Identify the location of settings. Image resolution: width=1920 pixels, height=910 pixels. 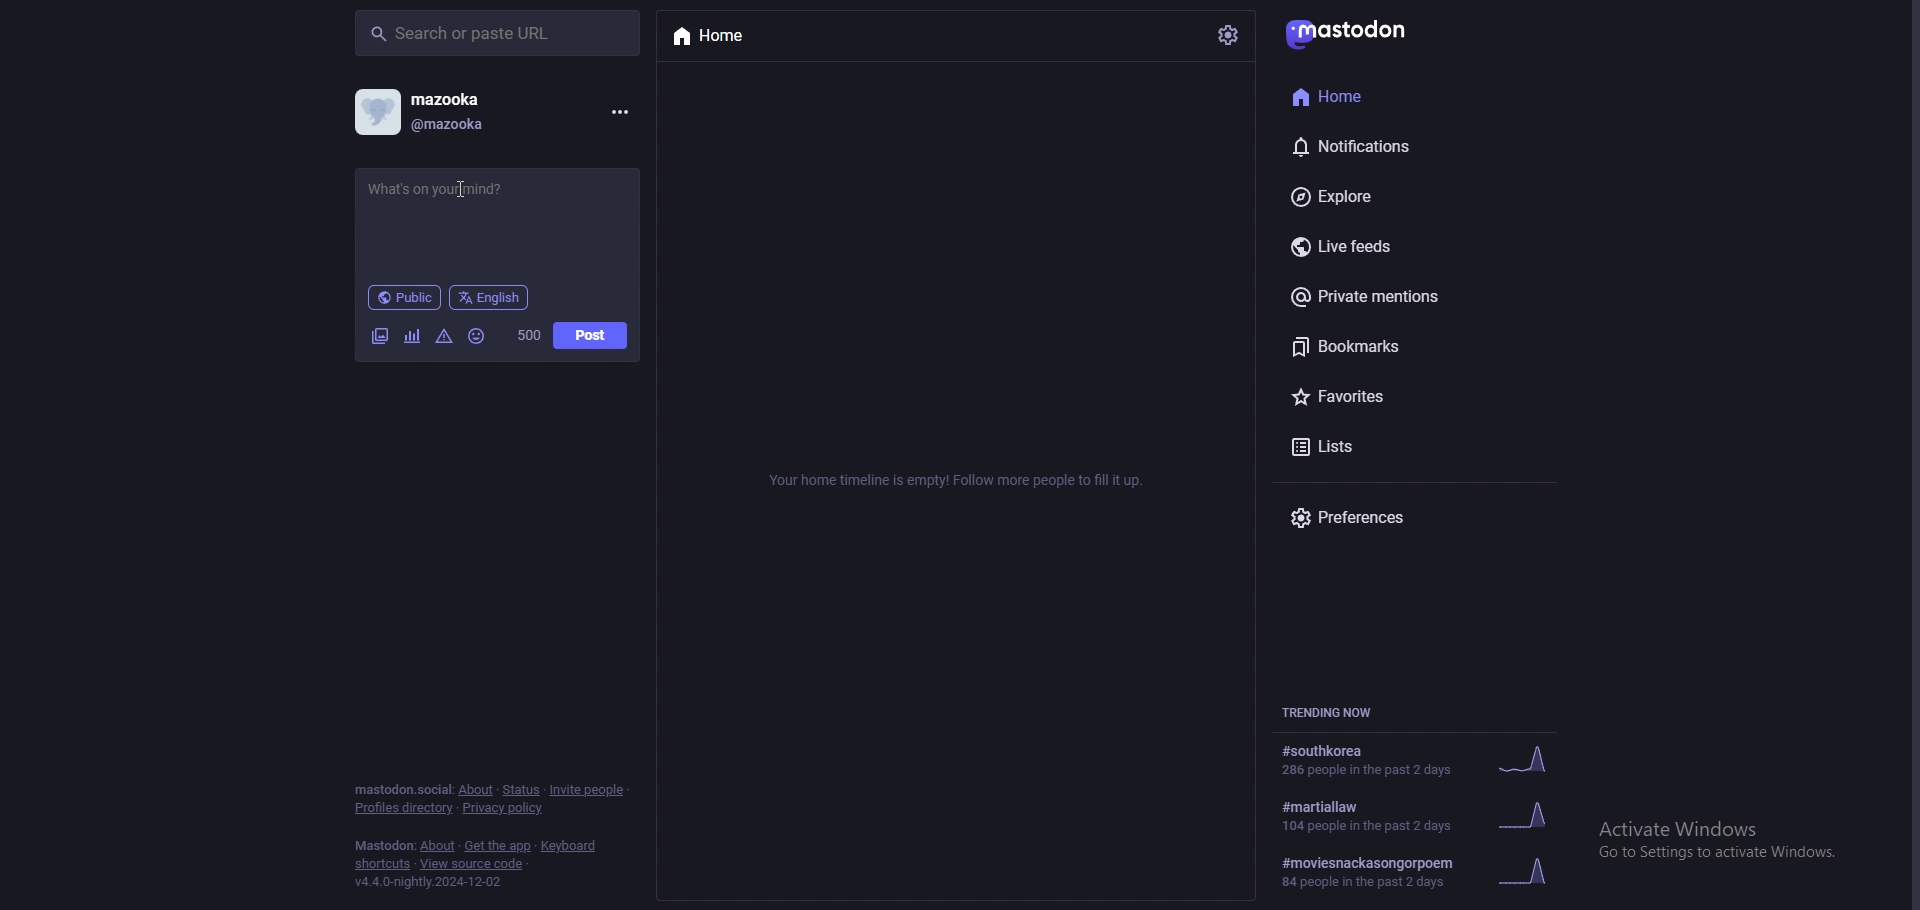
(1229, 35).